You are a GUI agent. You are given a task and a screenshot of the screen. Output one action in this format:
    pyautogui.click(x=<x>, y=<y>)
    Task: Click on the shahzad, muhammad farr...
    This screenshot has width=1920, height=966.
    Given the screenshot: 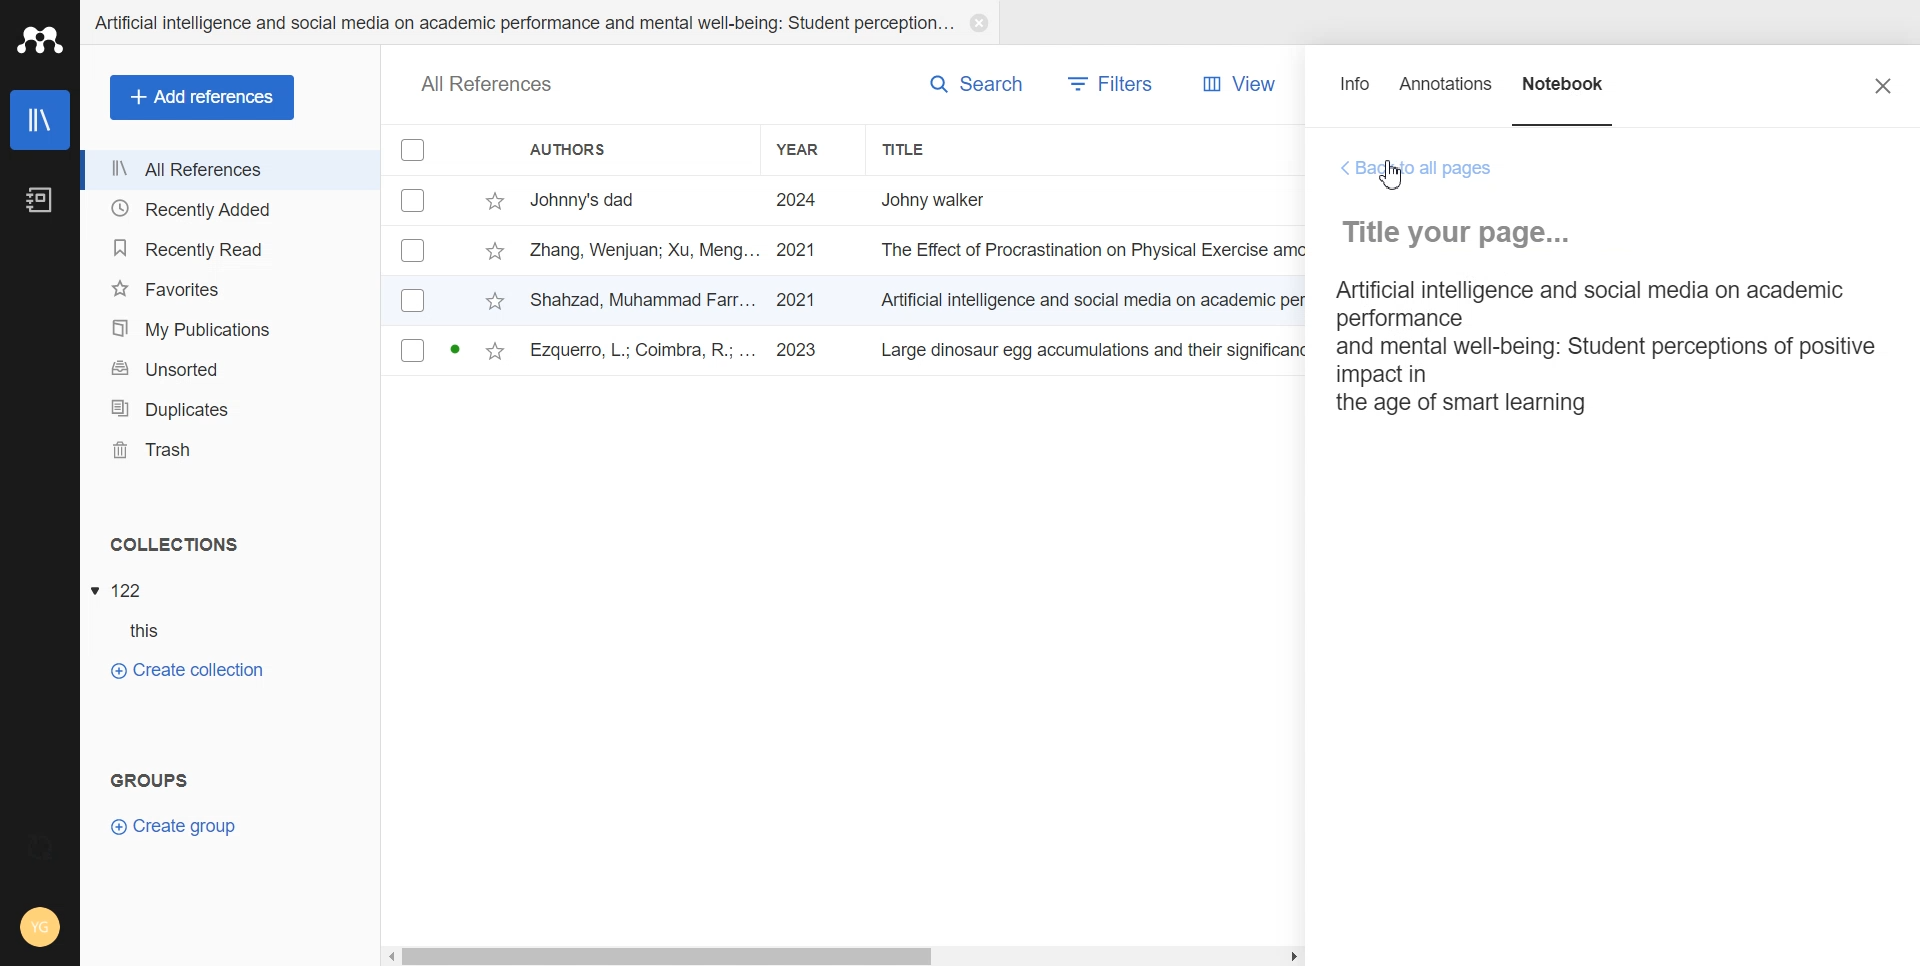 What is the action you would take?
    pyautogui.click(x=645, y=299)
    